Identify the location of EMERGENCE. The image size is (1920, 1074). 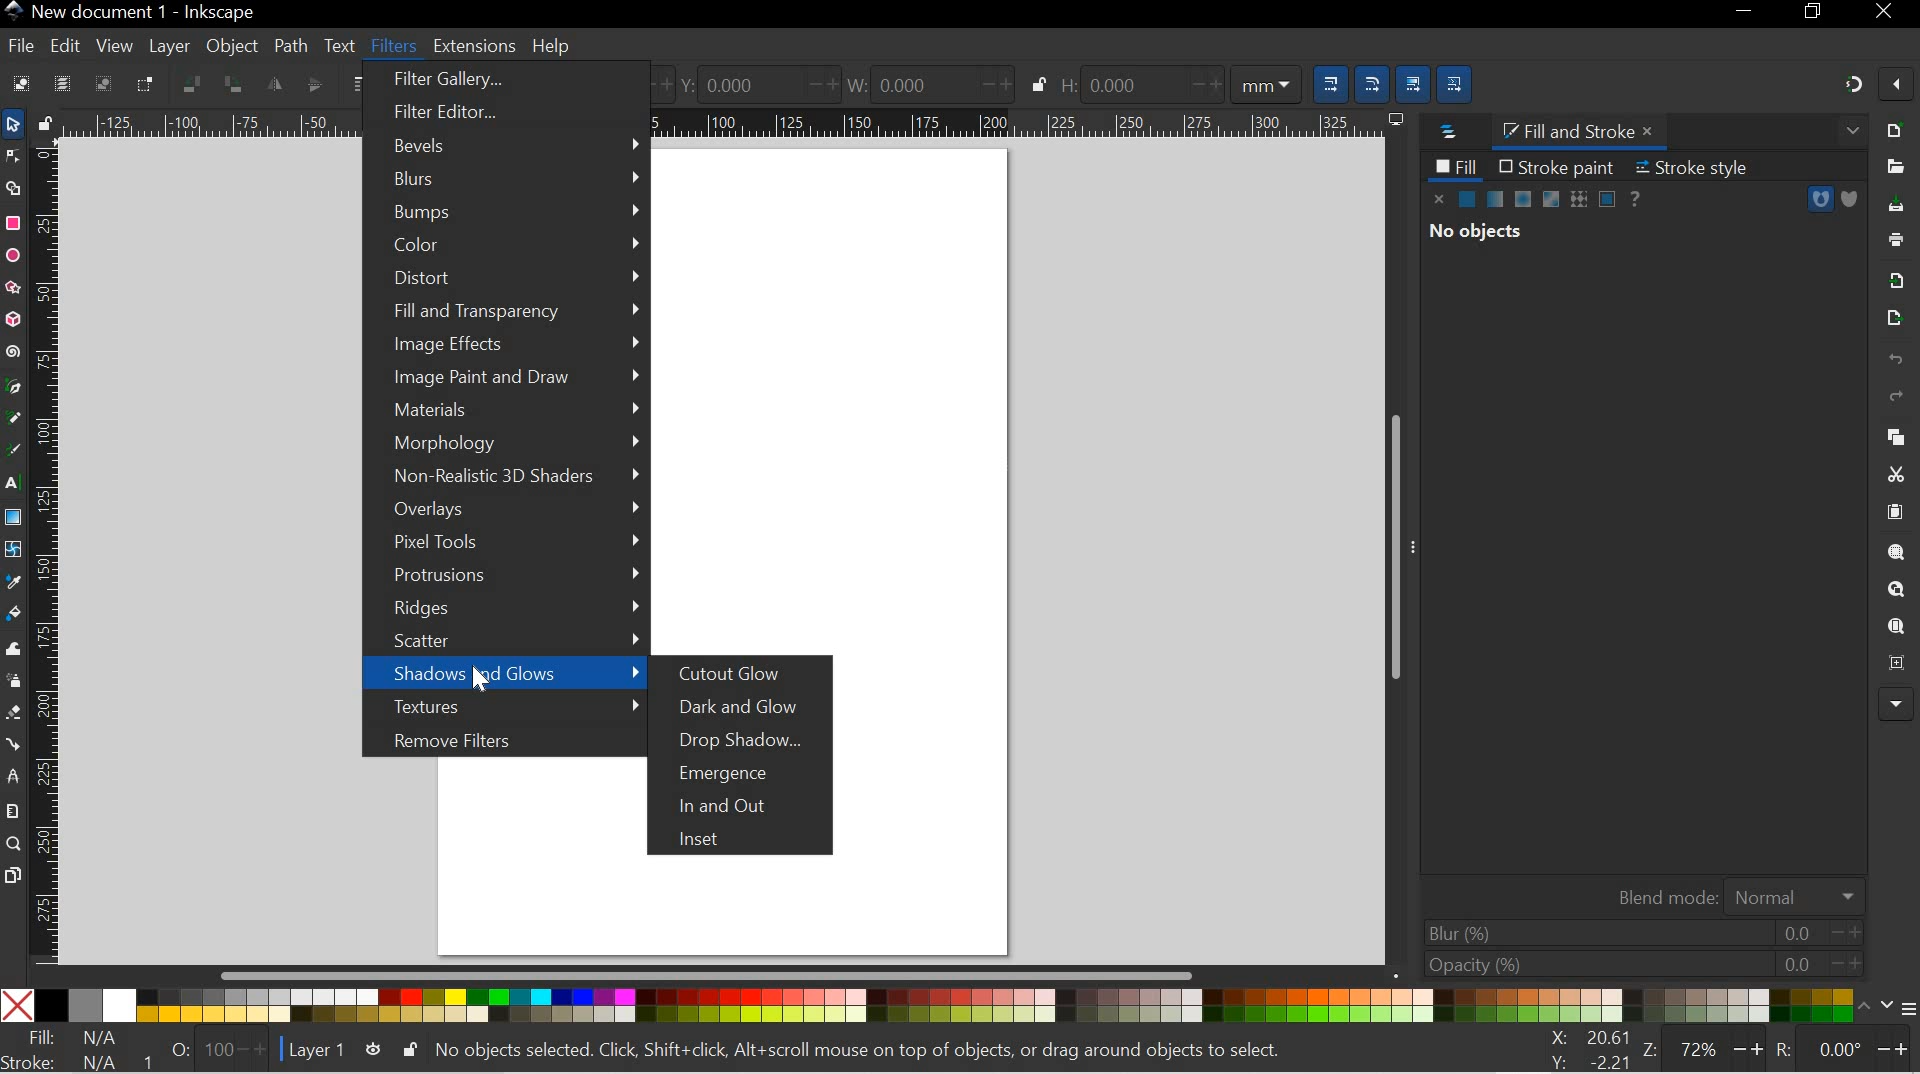
(750, 771).